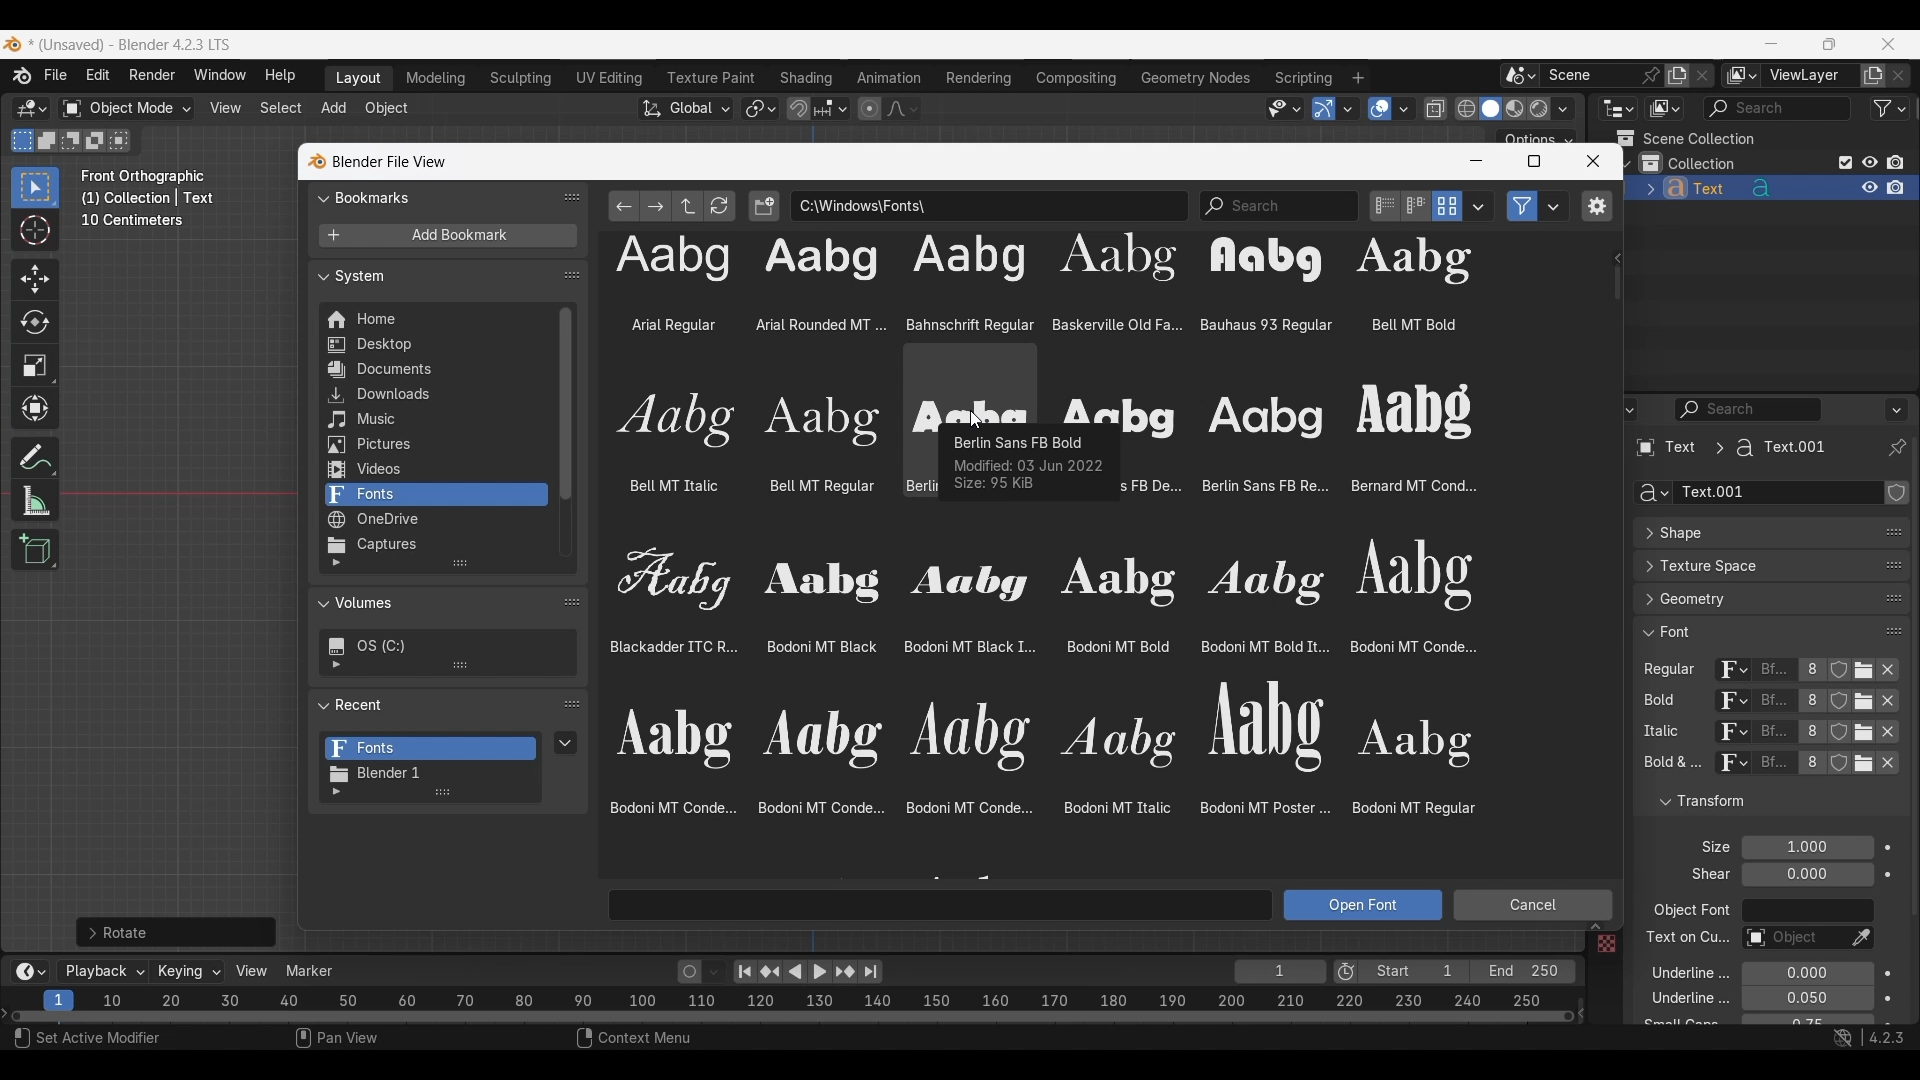 The height and width of the screenshot is (1080, 1920). What do you see at coordinates (1476, 161) in the screenshot?
I see `Minimize` at bounding box center [1476, 161].